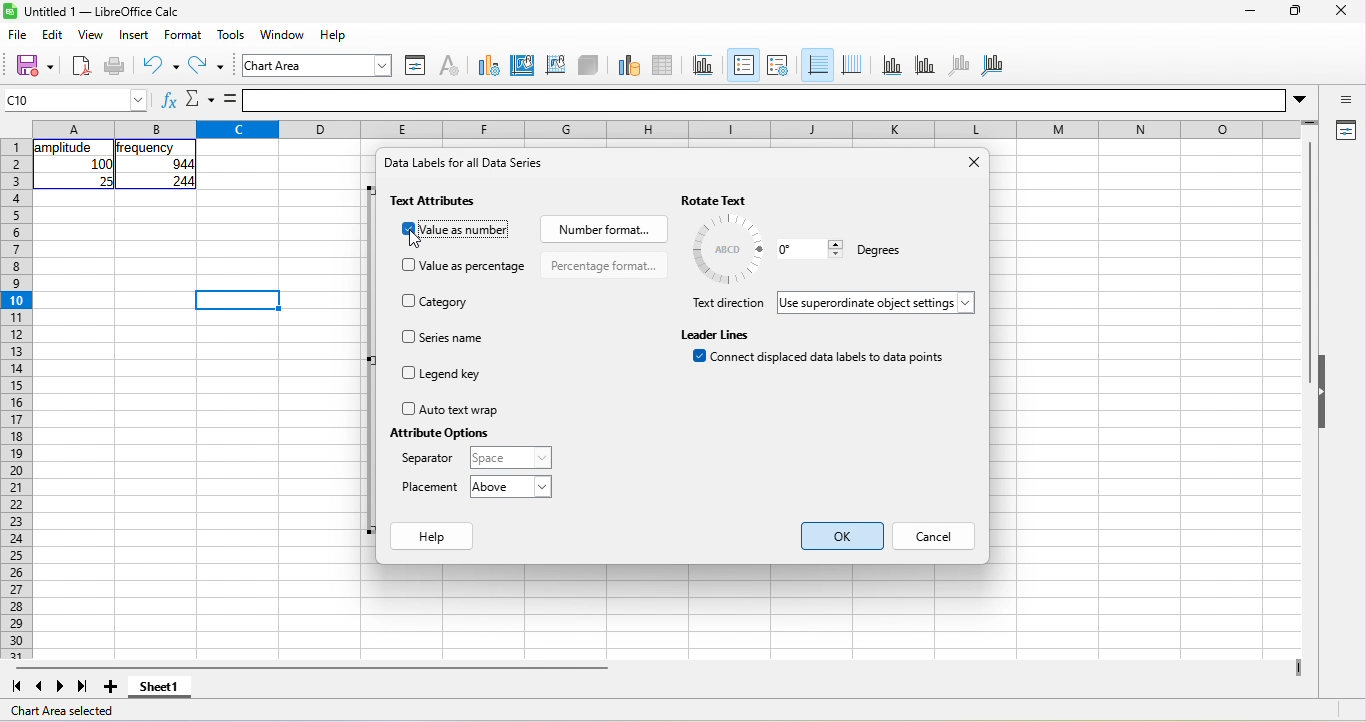 The height and width of the screenshot is (722, 1366). I want to click on format, so click(187, 35).